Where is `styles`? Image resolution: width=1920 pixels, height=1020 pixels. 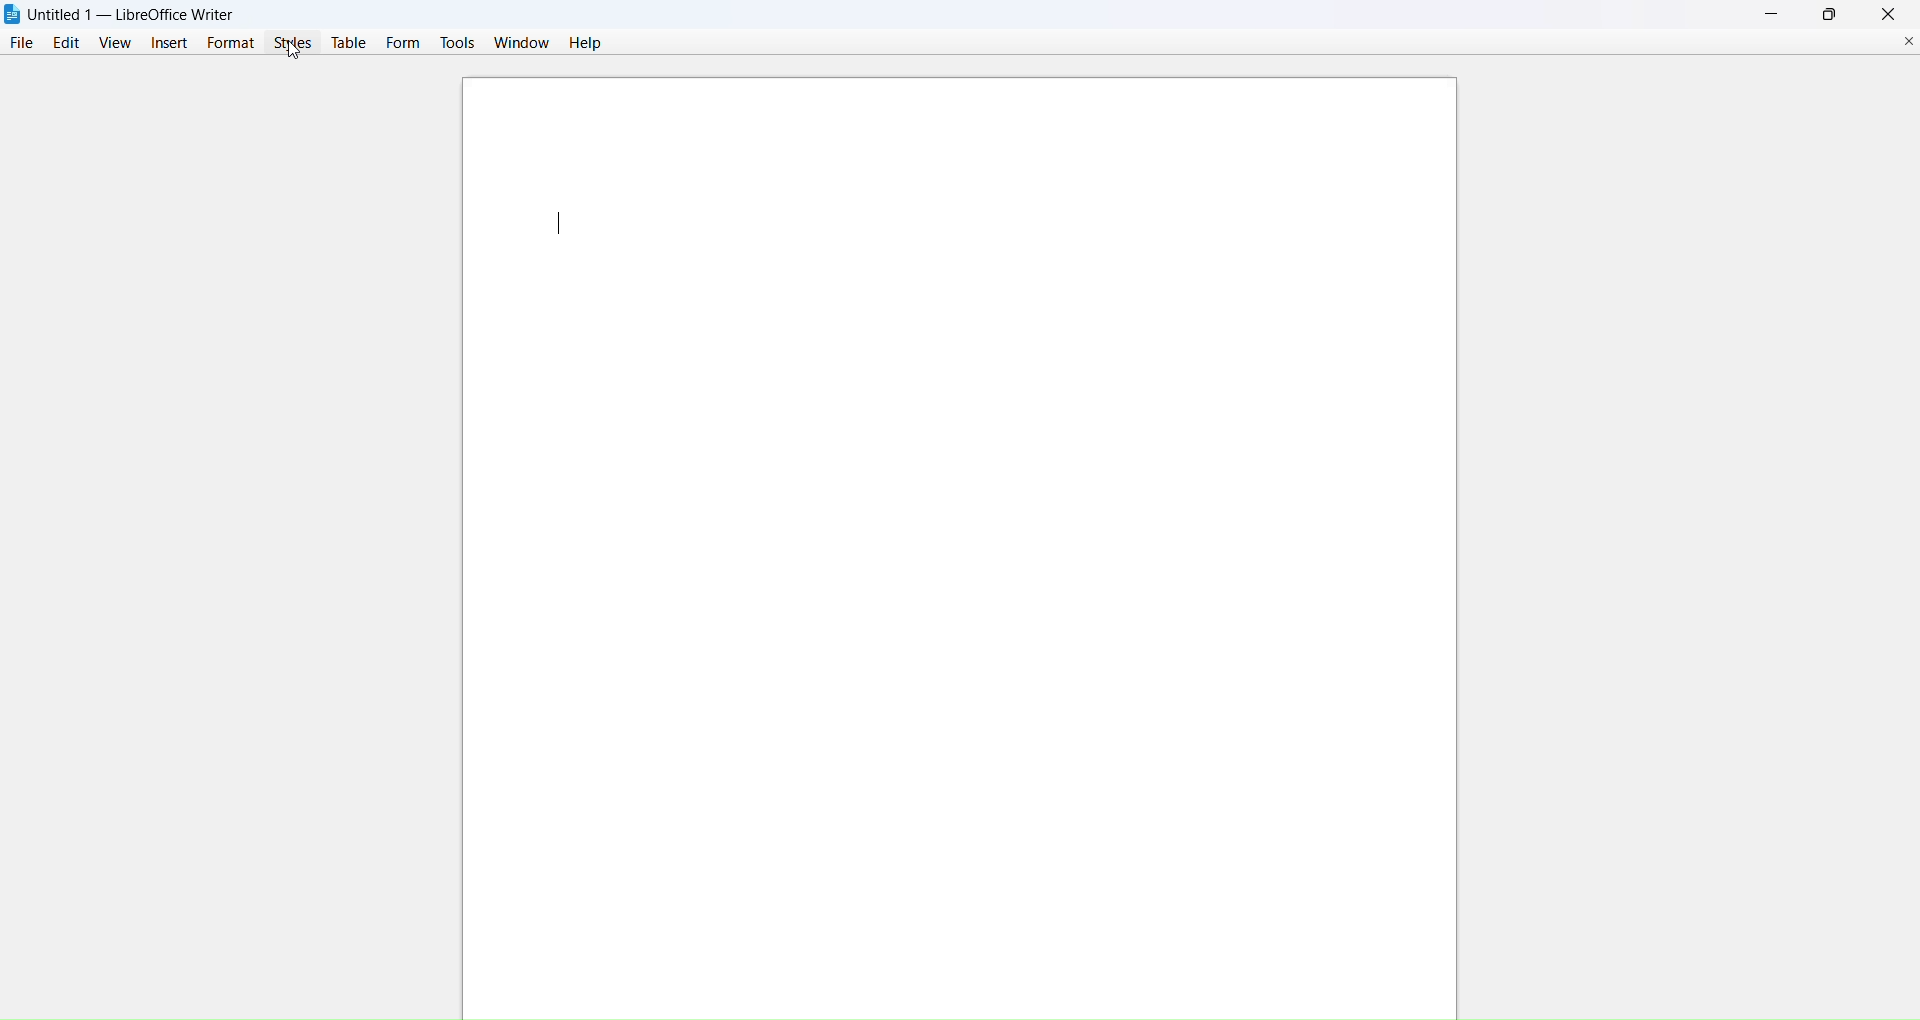
styles is located at coordinates (296, 43).